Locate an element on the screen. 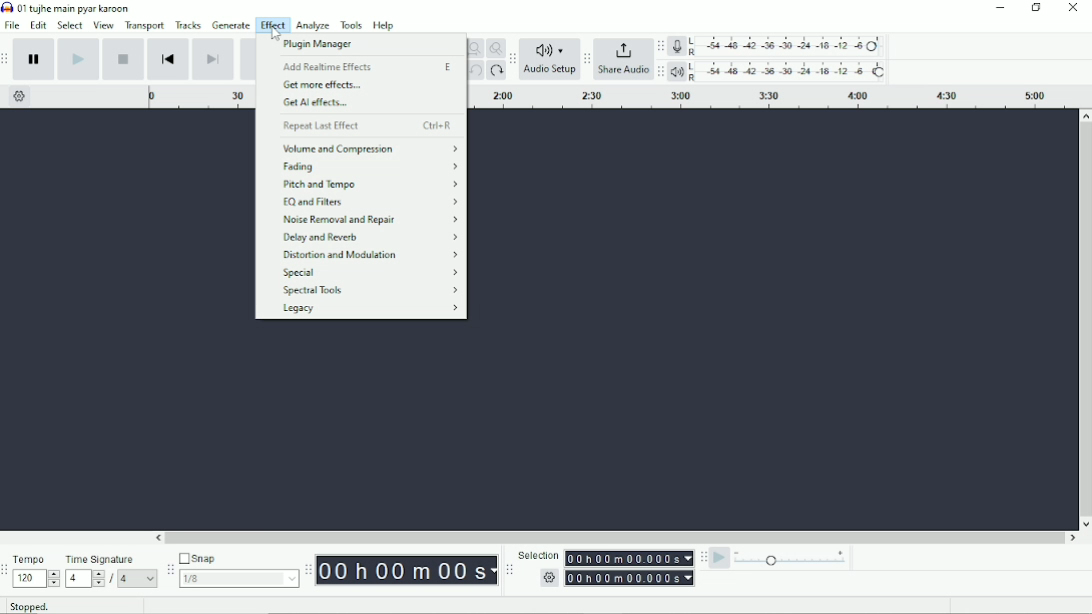 The image size is (1092, 614). Restore down is located at coordinates (1036, 8).